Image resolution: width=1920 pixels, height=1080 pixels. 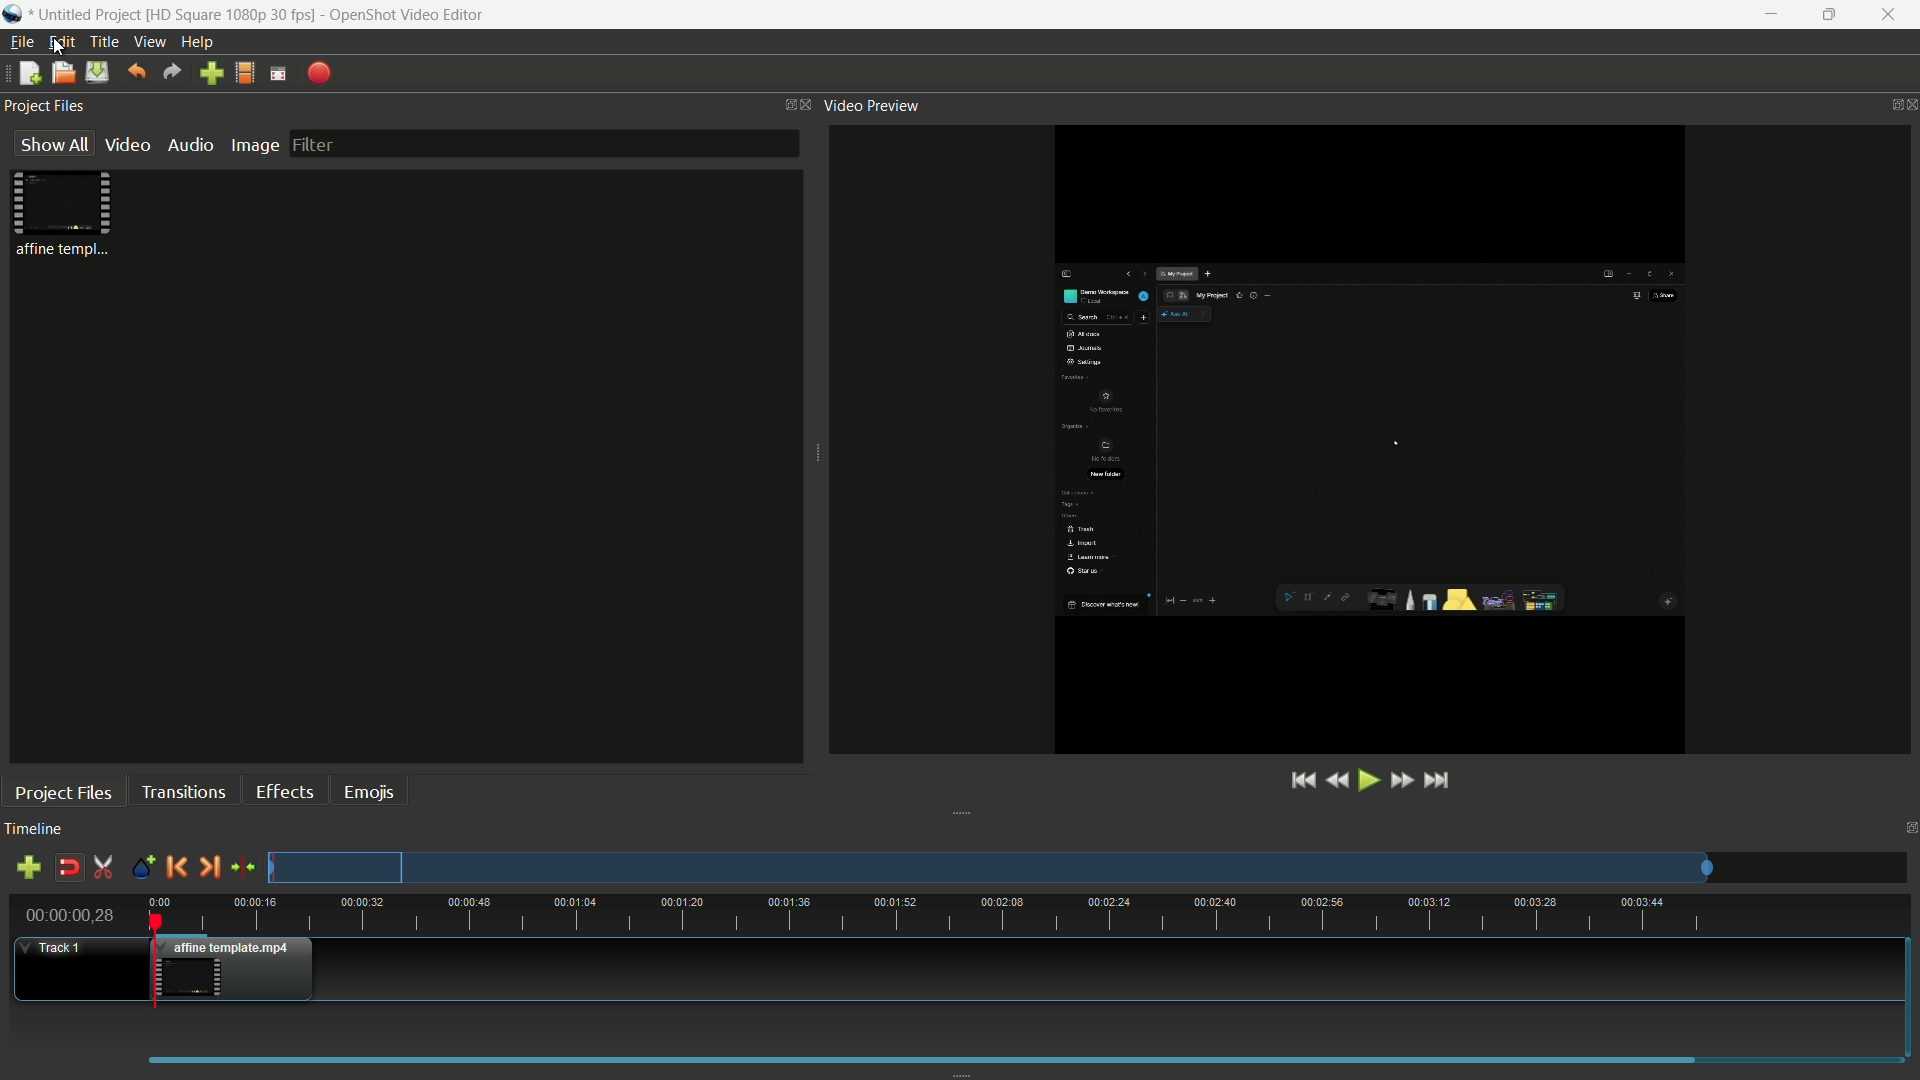 What do you see at coordinates (182, 791) in the screenshot?
I see `transitions` at bounding box center [182, 791].